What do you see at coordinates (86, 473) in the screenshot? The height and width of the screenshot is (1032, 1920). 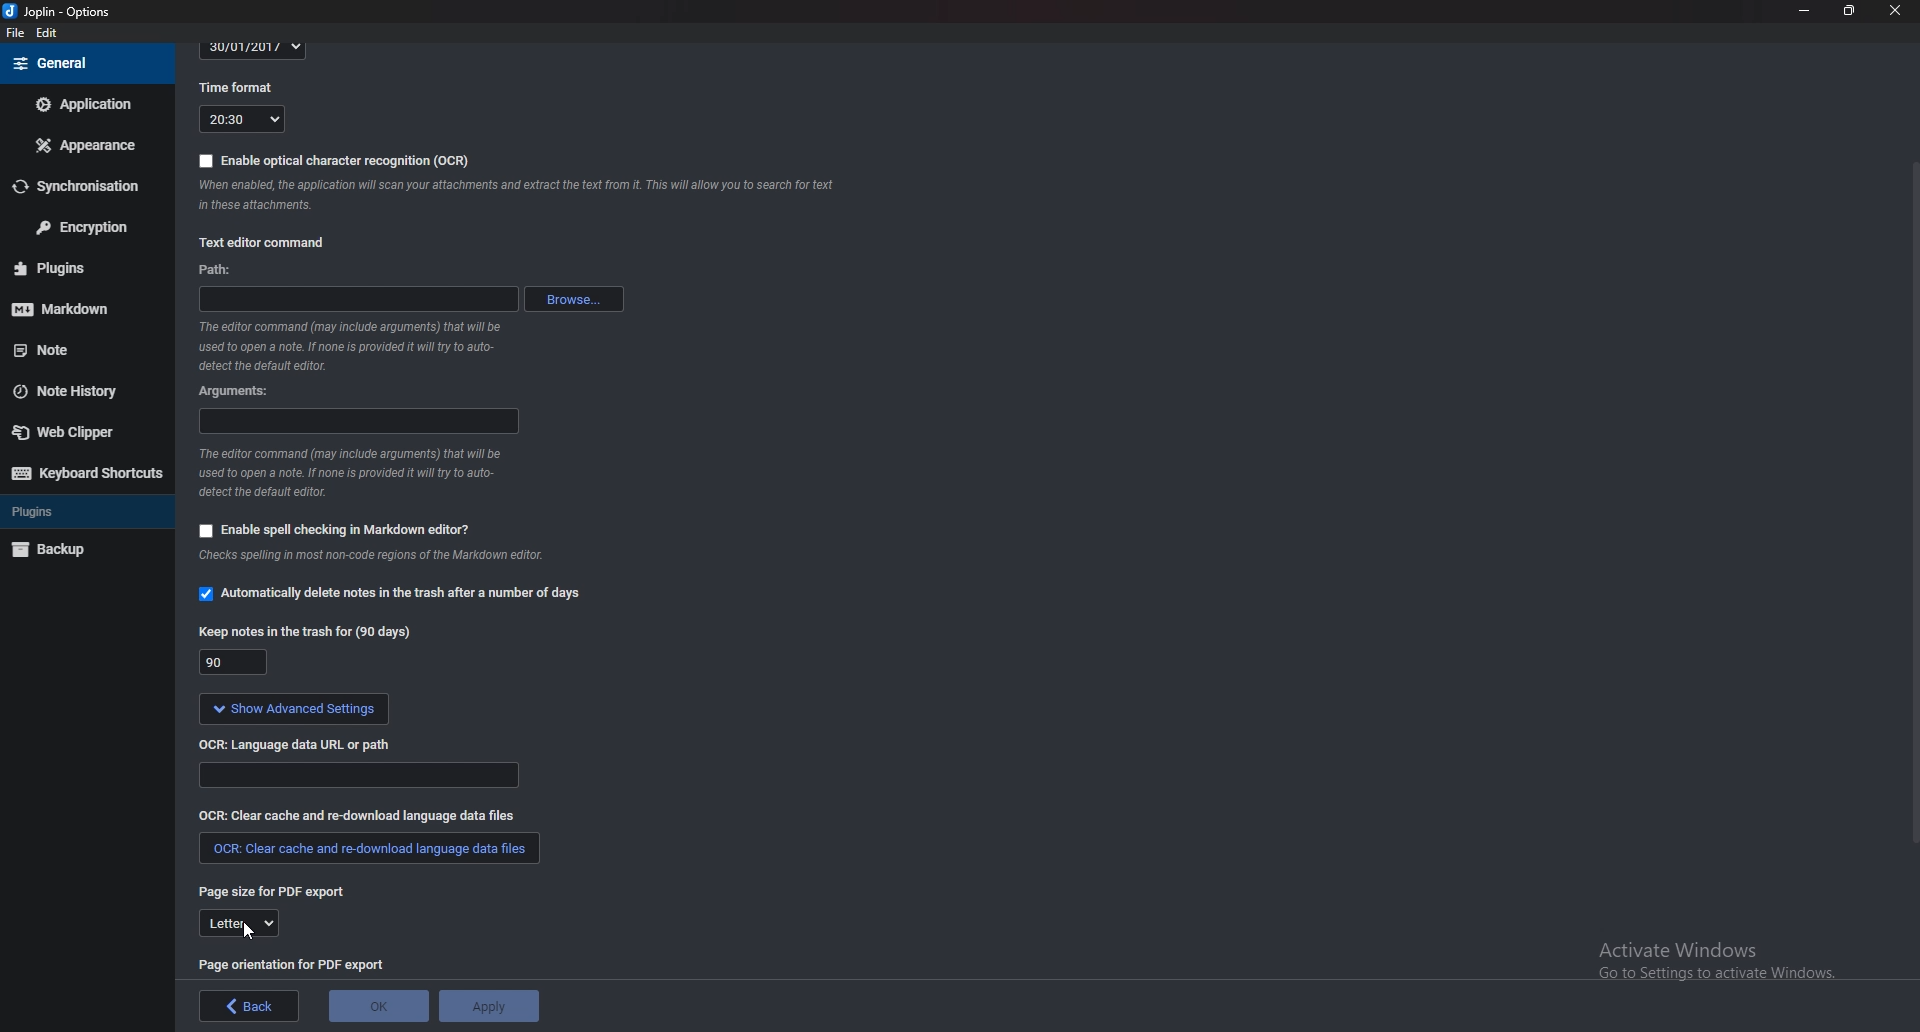 I see `Keyboard shortcuts` at bounding box center [86, 473].